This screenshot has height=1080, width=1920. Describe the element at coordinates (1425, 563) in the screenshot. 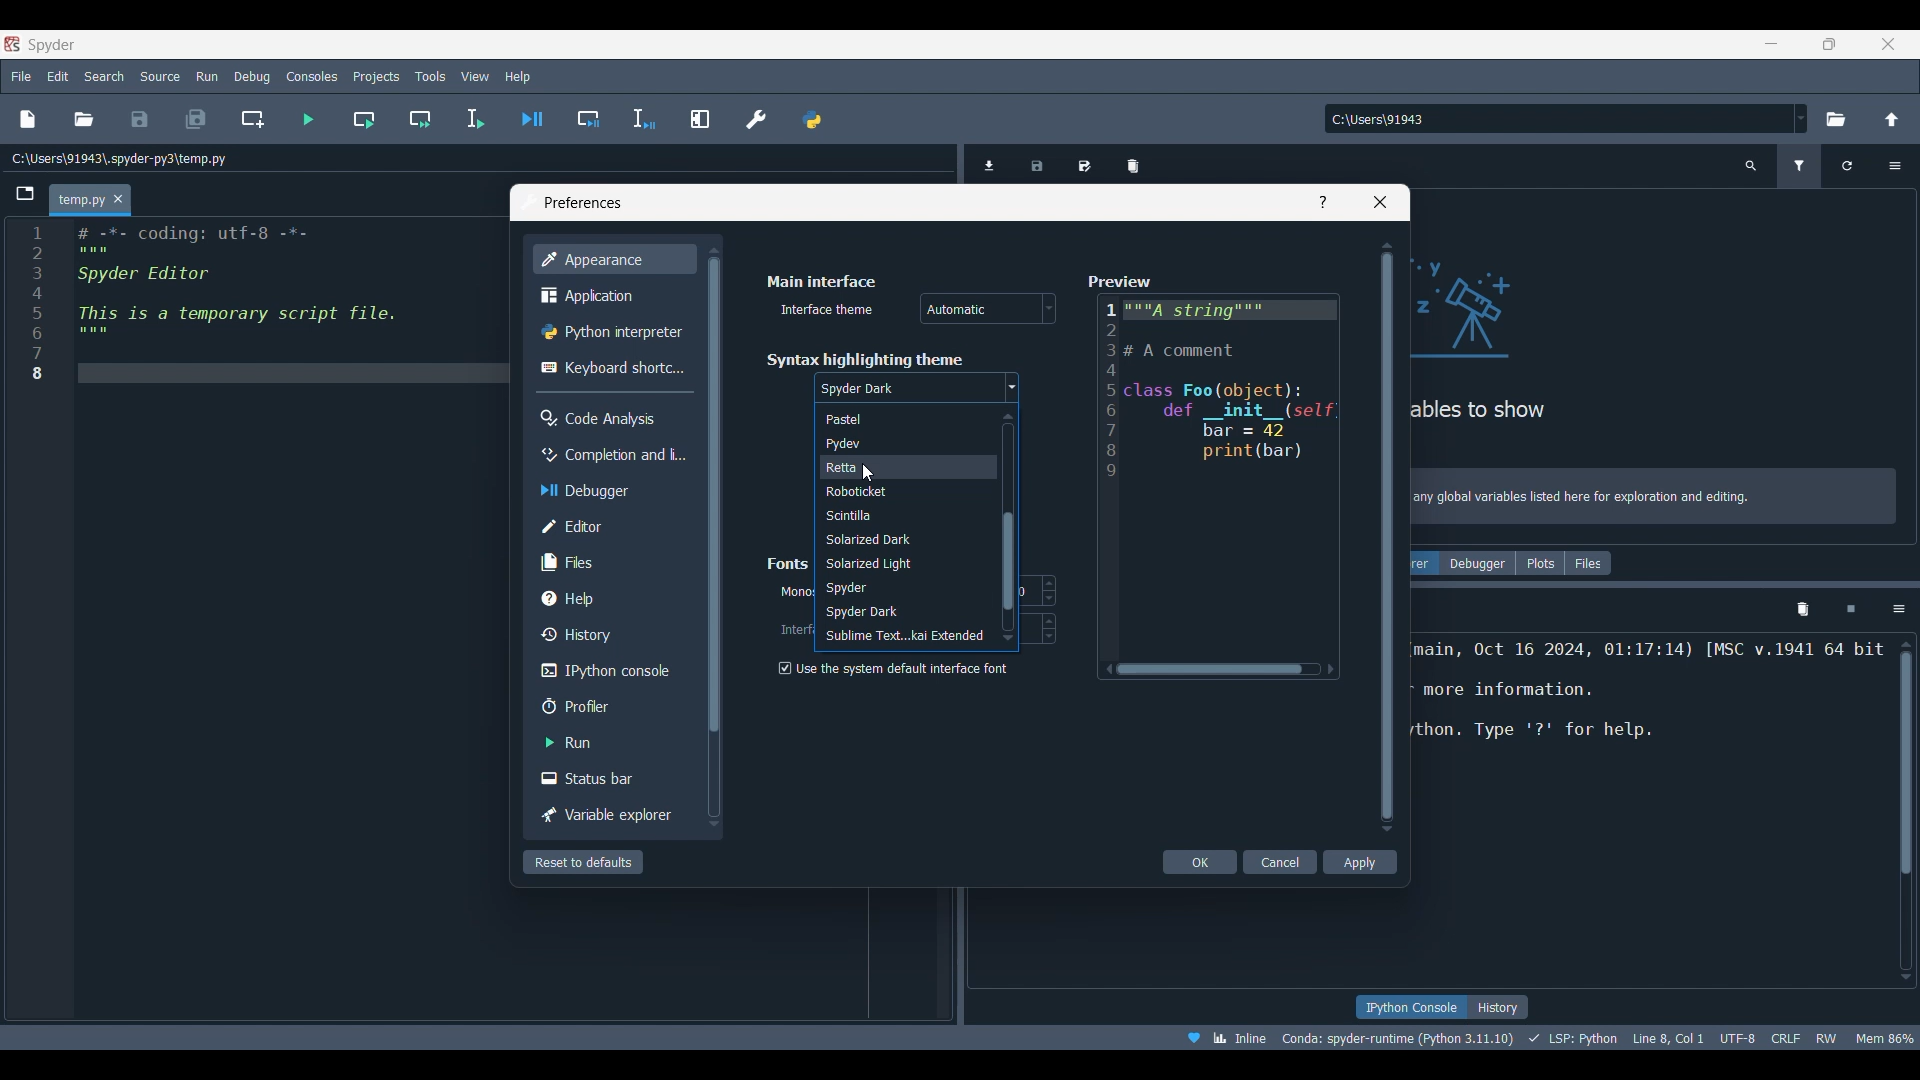

I see `Variable explorer, current selection highlighted` at that location.